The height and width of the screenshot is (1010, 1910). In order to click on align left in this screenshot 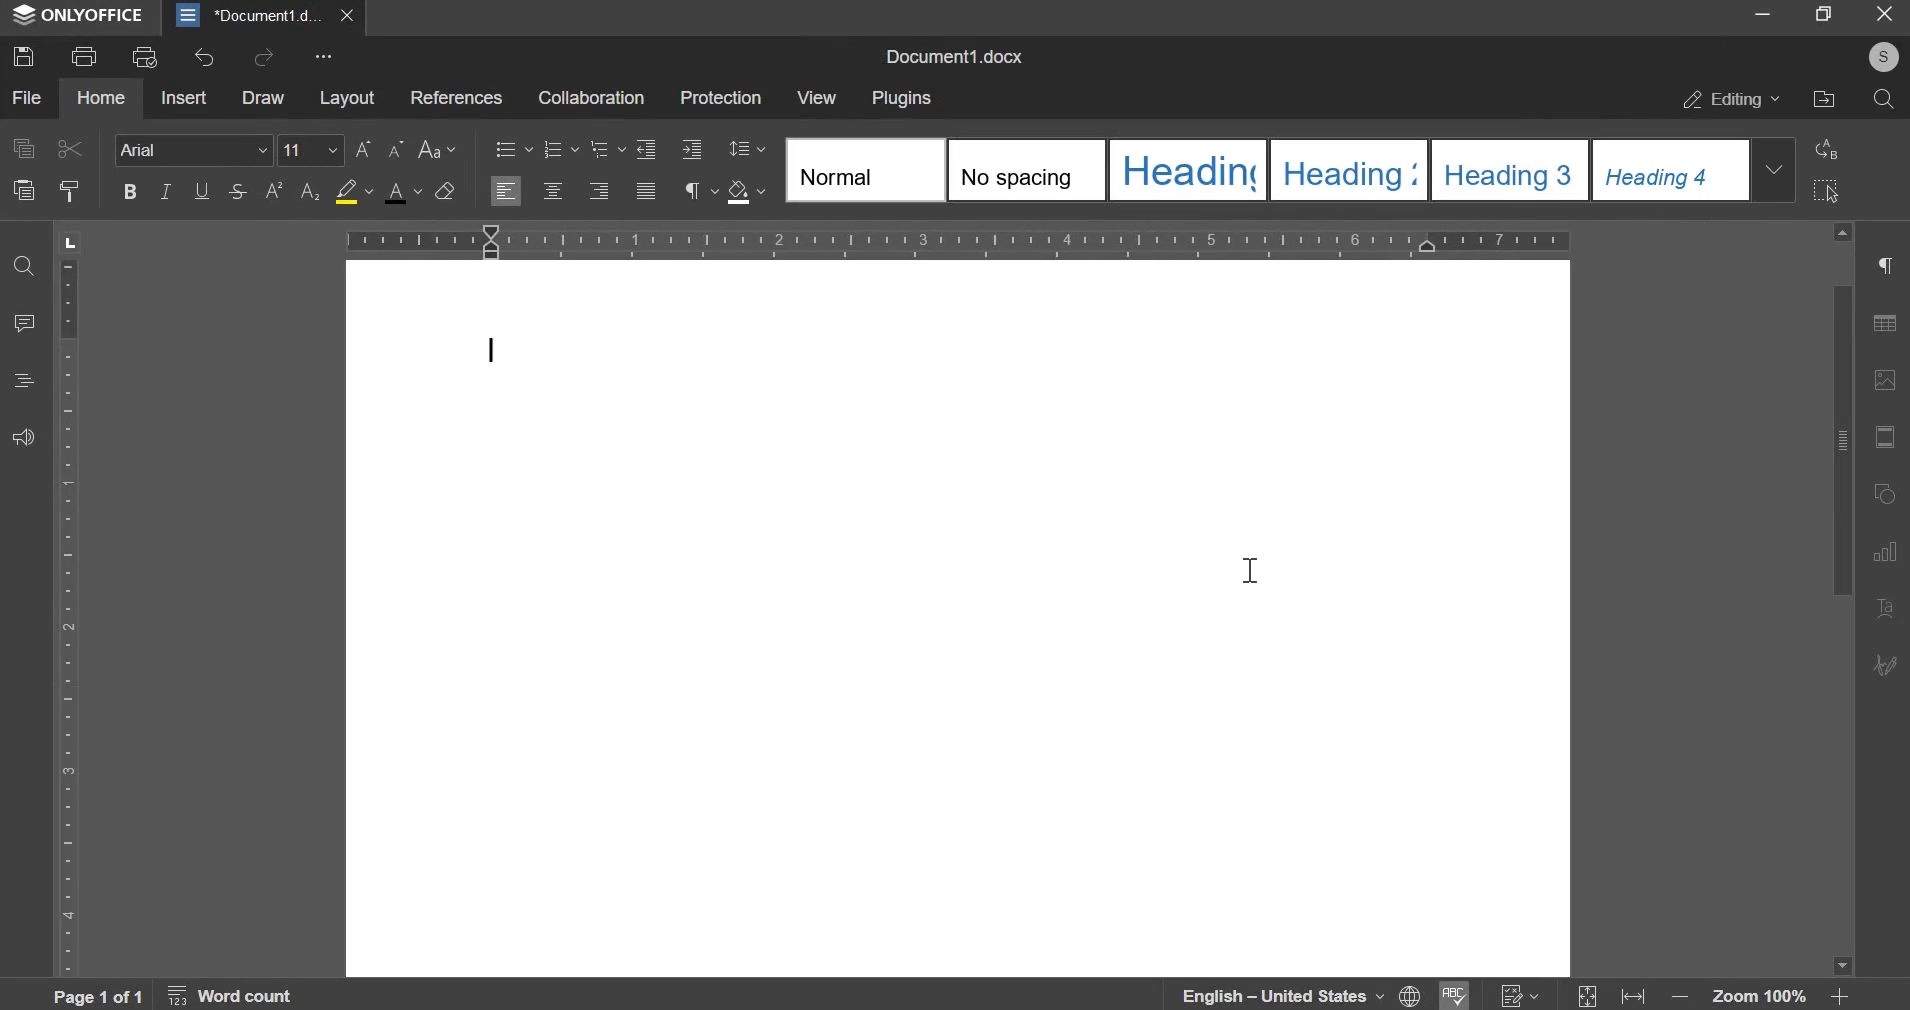, I will do `click(505, 191)`.